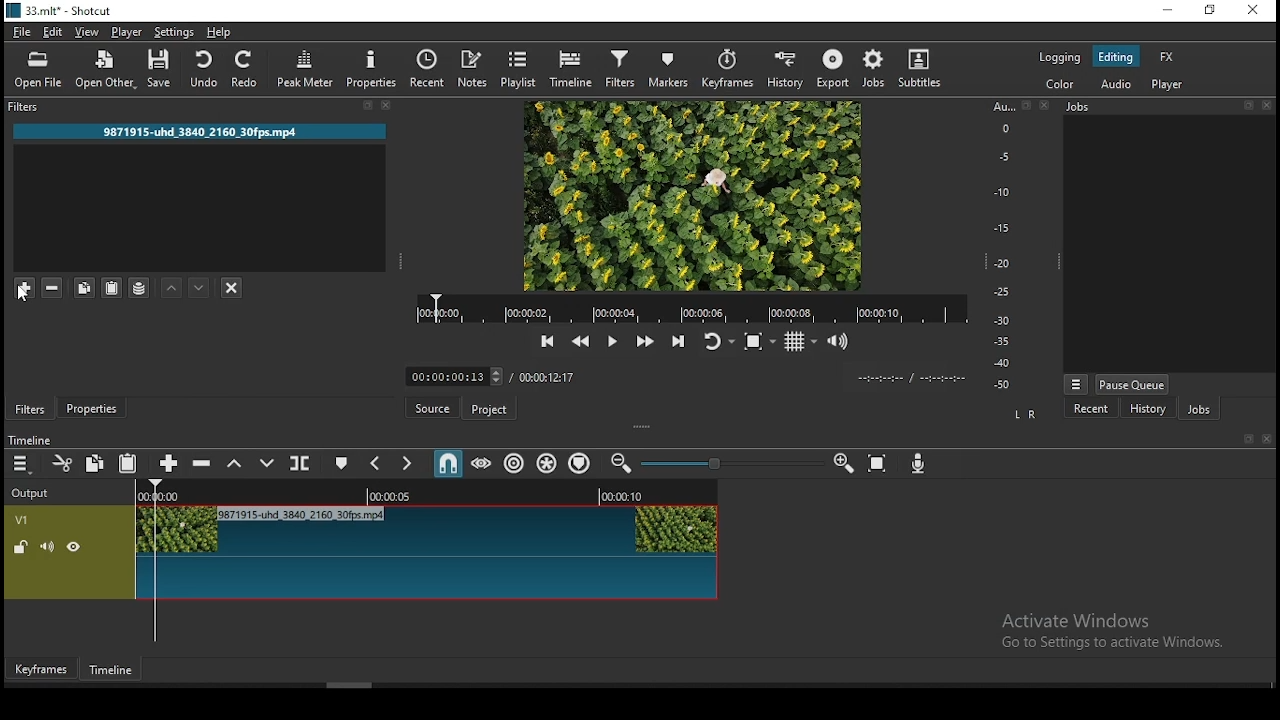 Image resolution: width=1280 pixels, height=720 pixels. I want to click on 9871915-uhd_3840_2160_30fps.mp4, so click(195, 132).